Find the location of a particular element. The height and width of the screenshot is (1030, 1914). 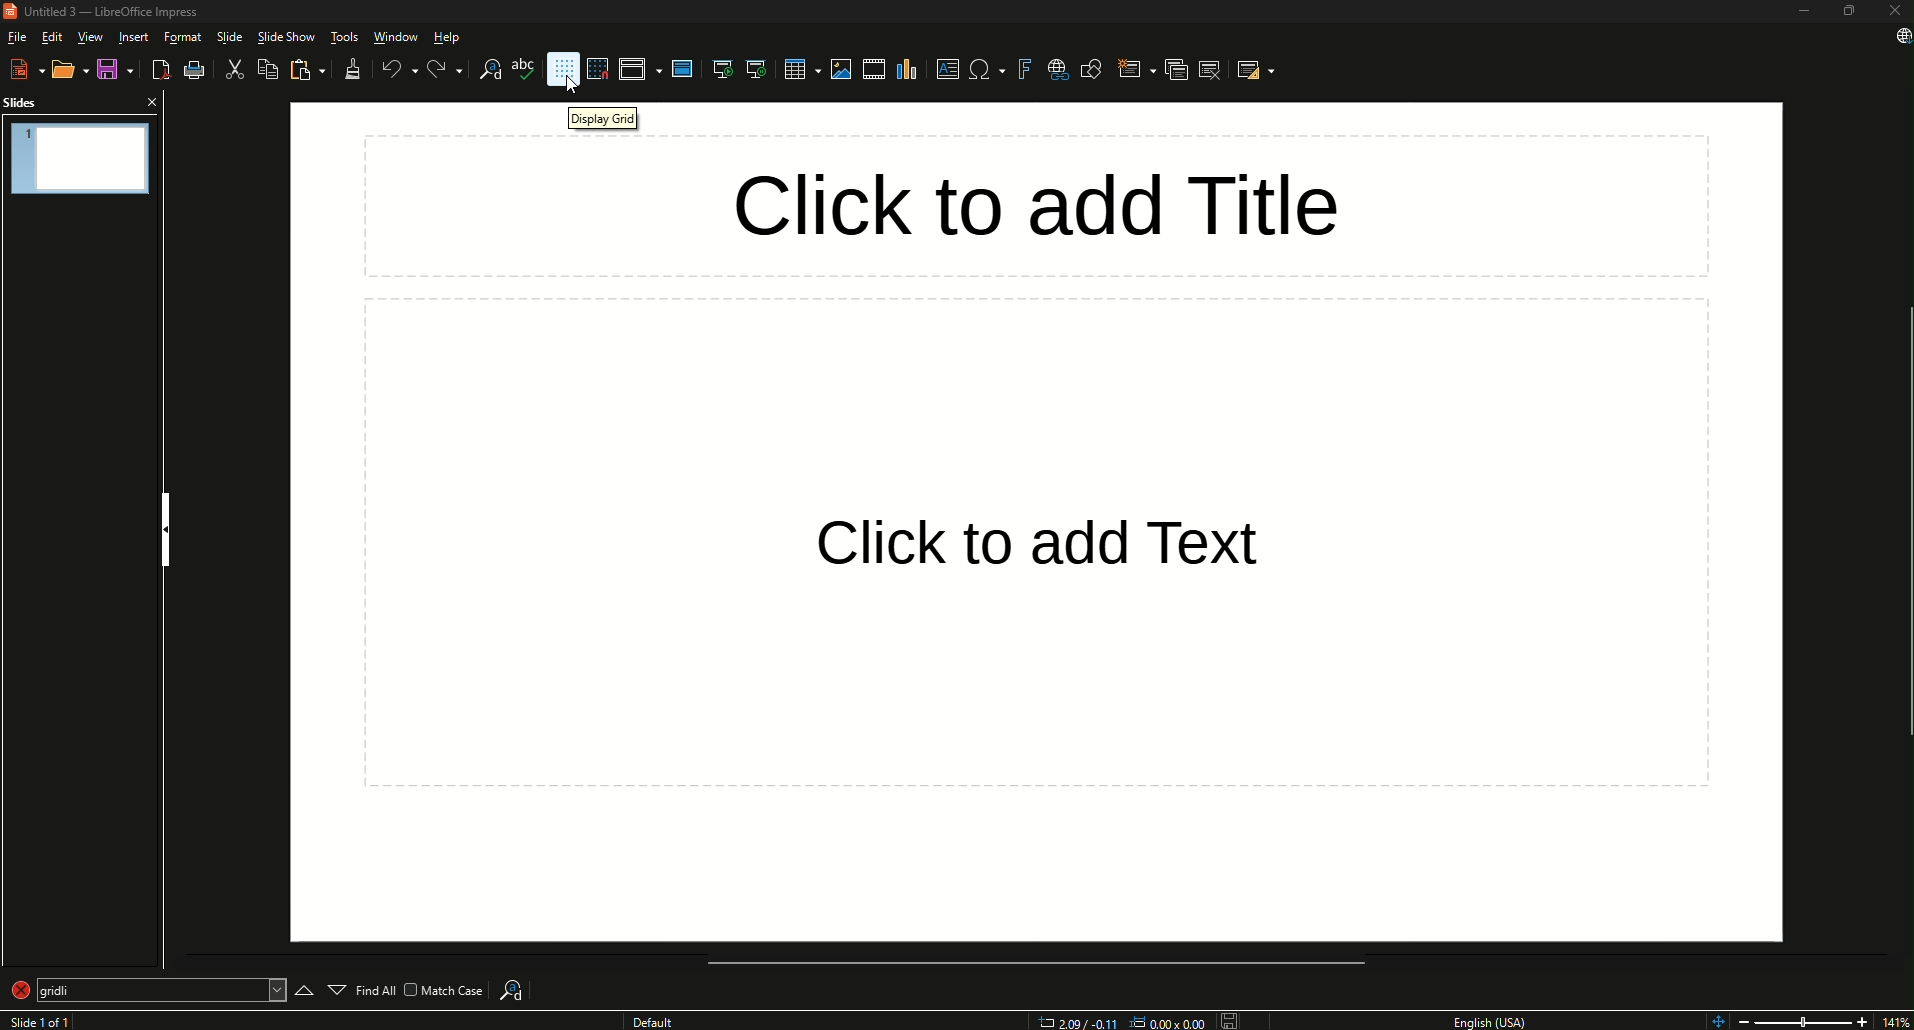

Insert image is located at coordinates (842, 69).